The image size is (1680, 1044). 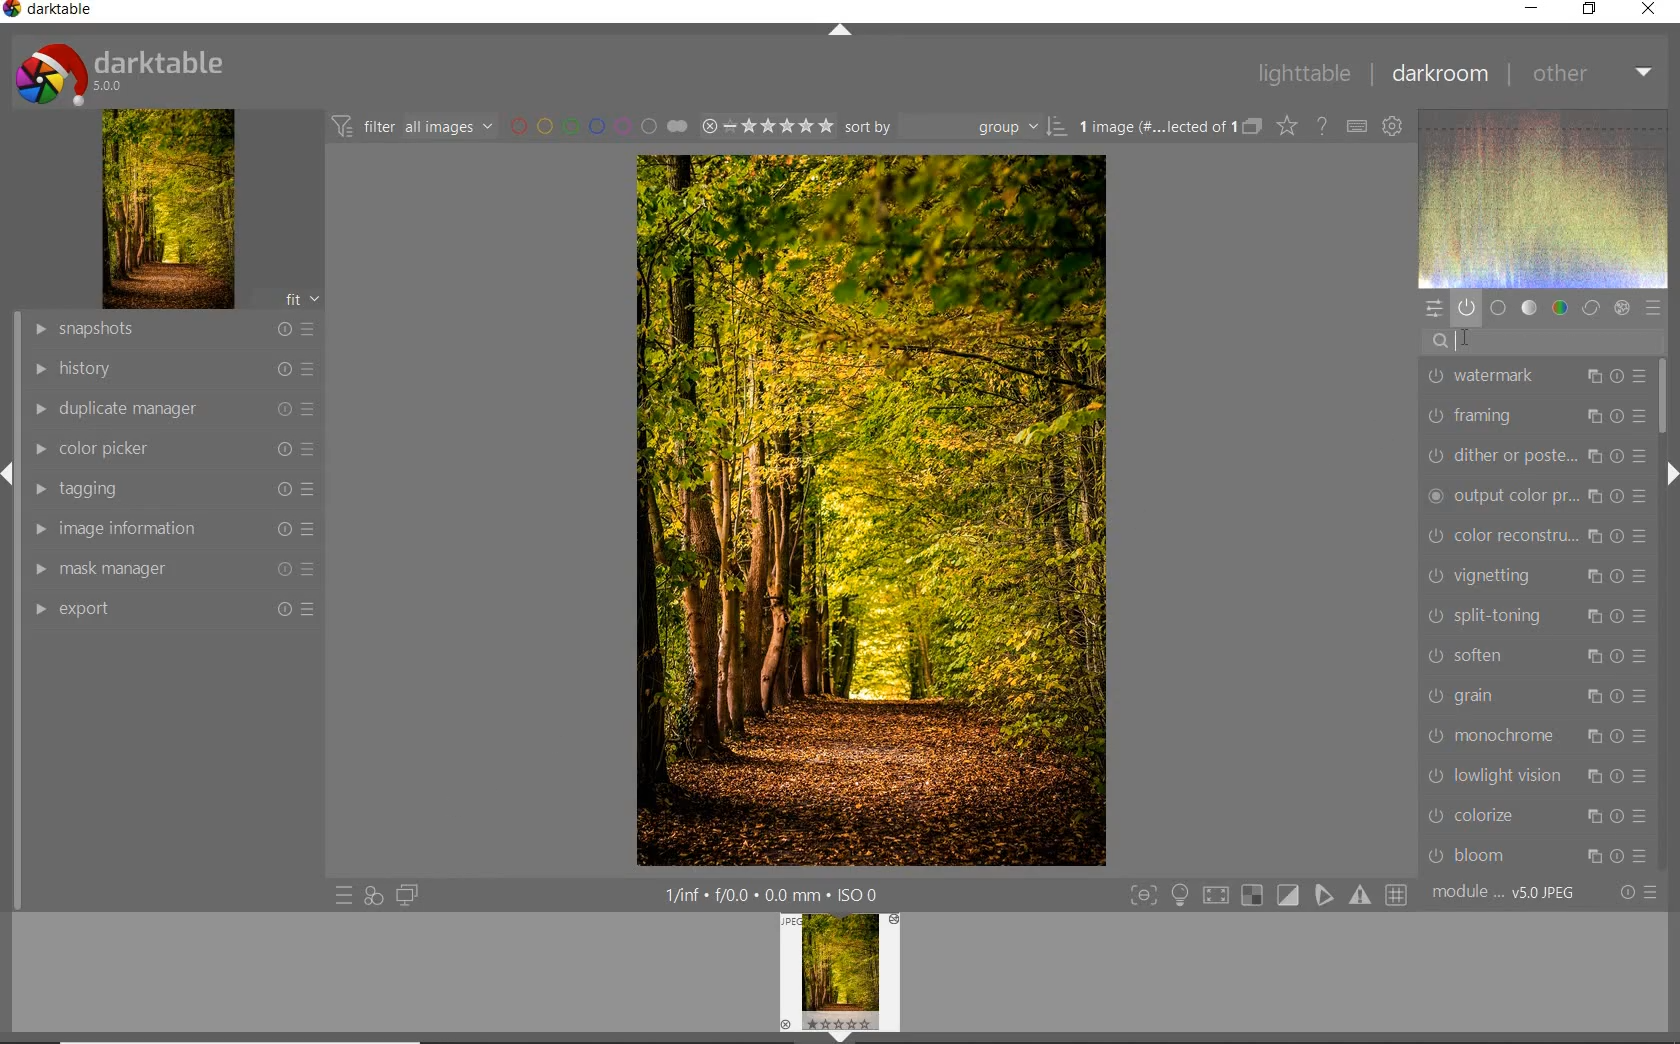 What do you see at coordinates (1431, 308) in the screenshot?
I see `quick access panel` at bounding box center [1431, 308].